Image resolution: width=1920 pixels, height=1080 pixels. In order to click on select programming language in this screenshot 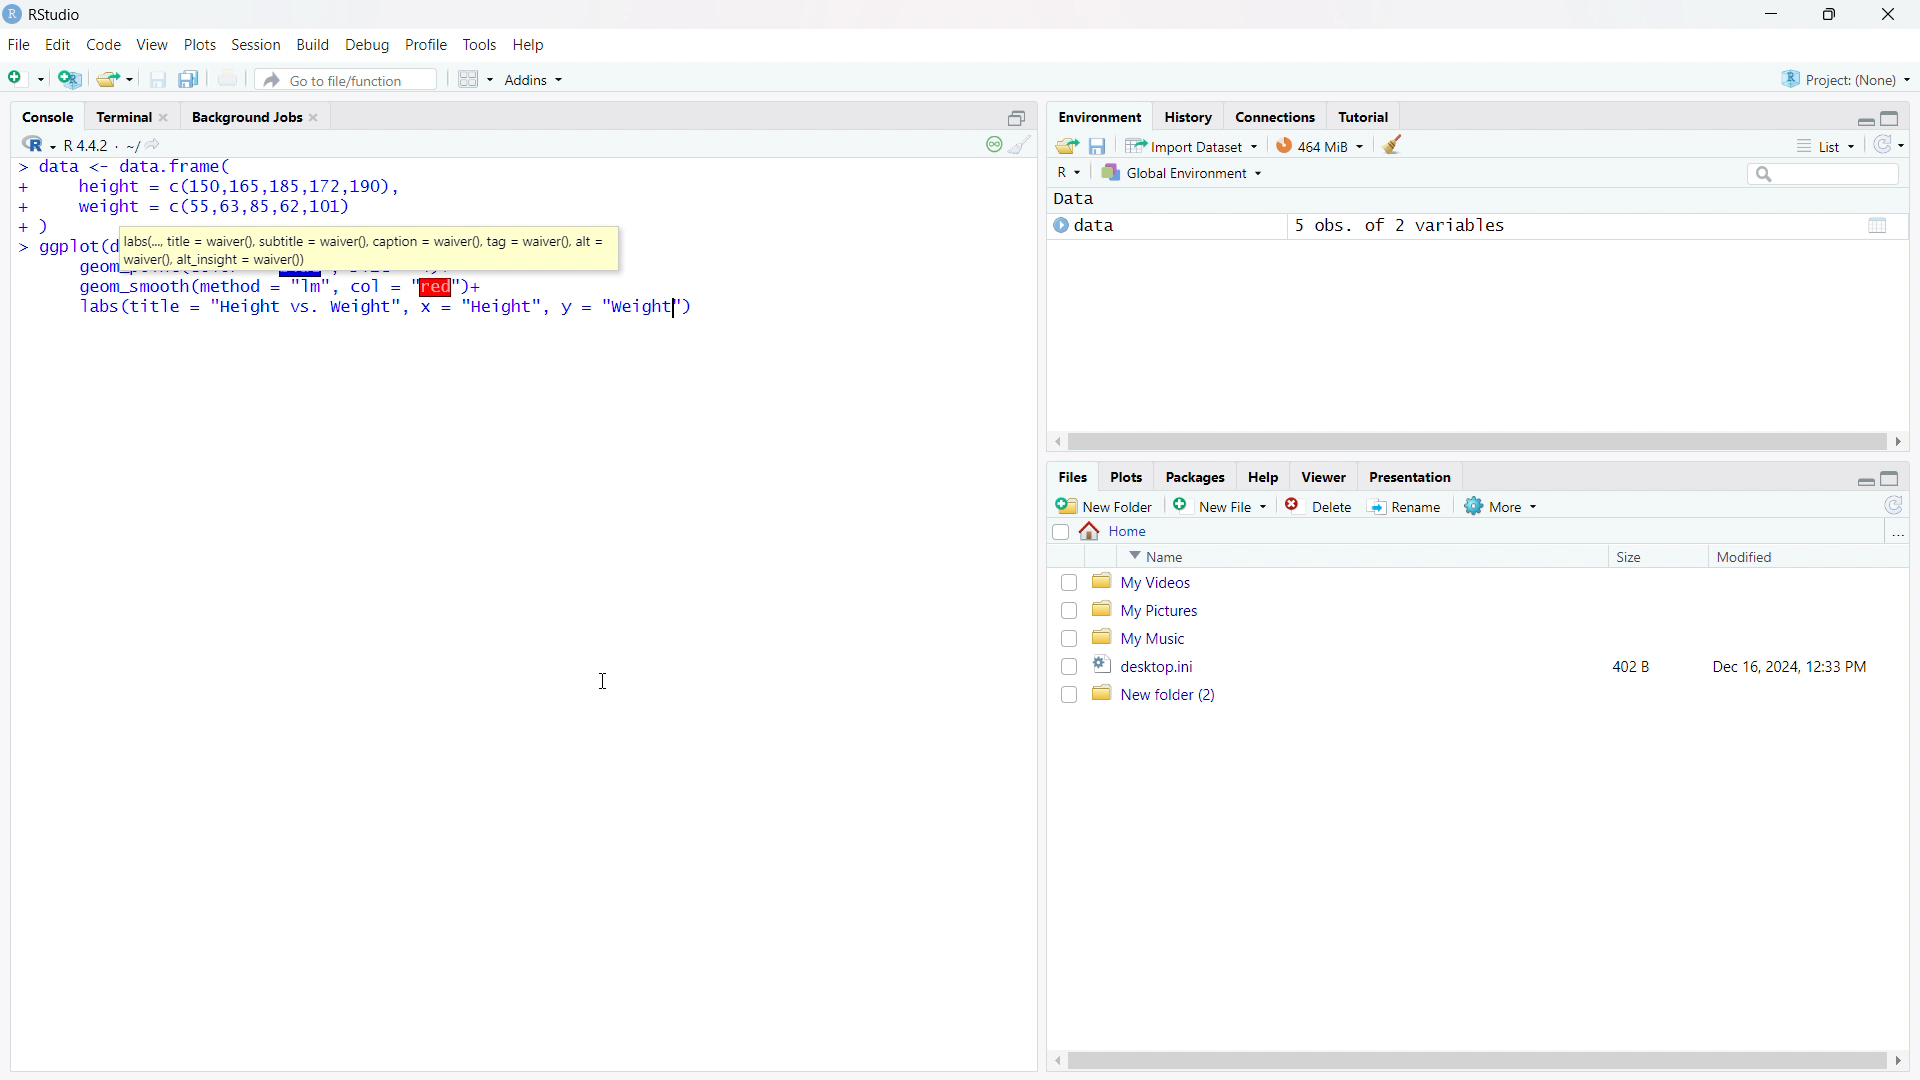, I will do `click(38, 142)`.